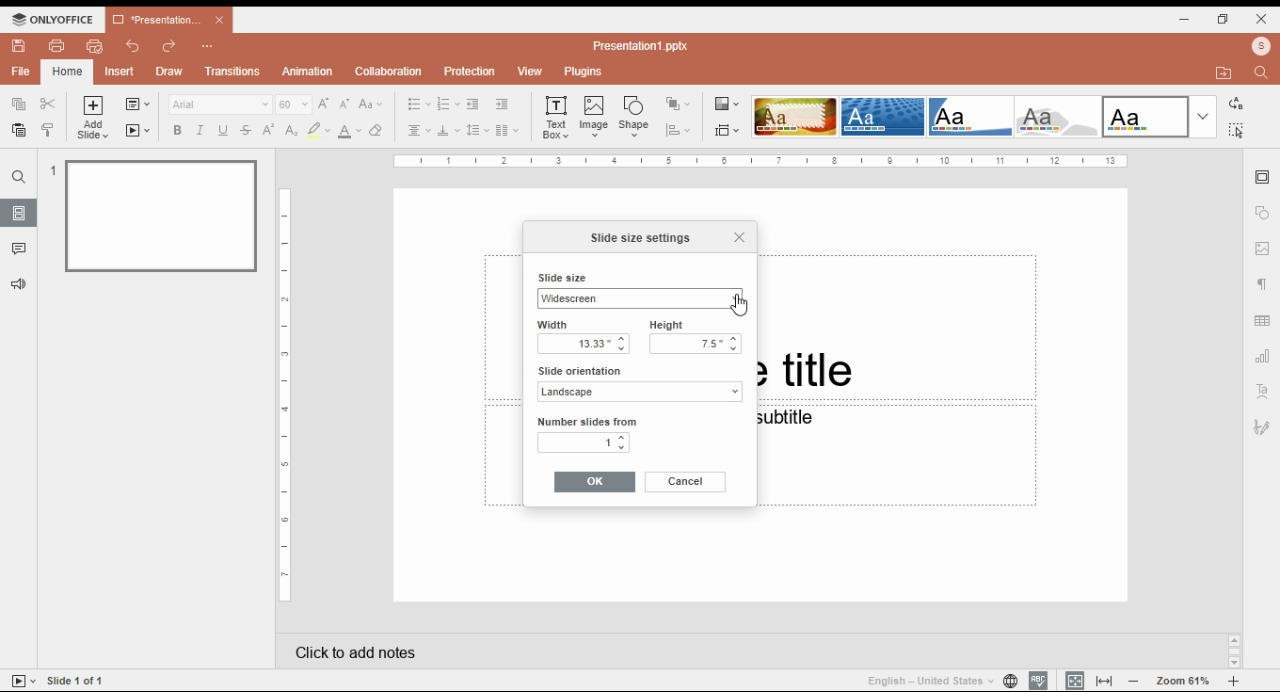 Image resolution: width=1280 pixels, height=692 pixels. Describe the element at coordinates (677, 104) in the screenshot. I see `arrange shape` at that location.